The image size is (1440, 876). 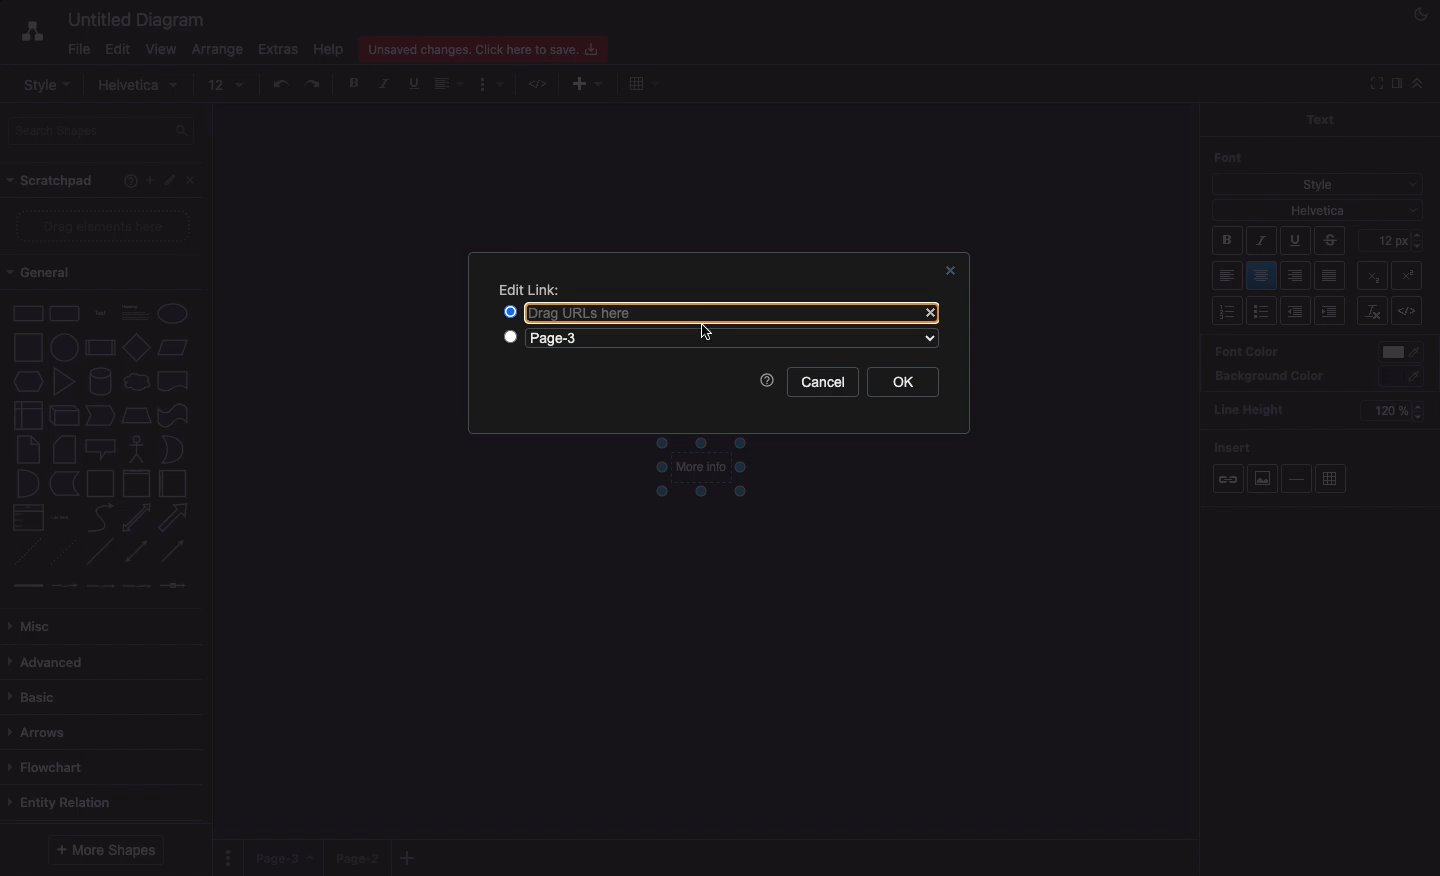 What do you see at coordinates (176, 585) in the screenshot?
I see `connector with symbol` at bounding box center [176, 585].